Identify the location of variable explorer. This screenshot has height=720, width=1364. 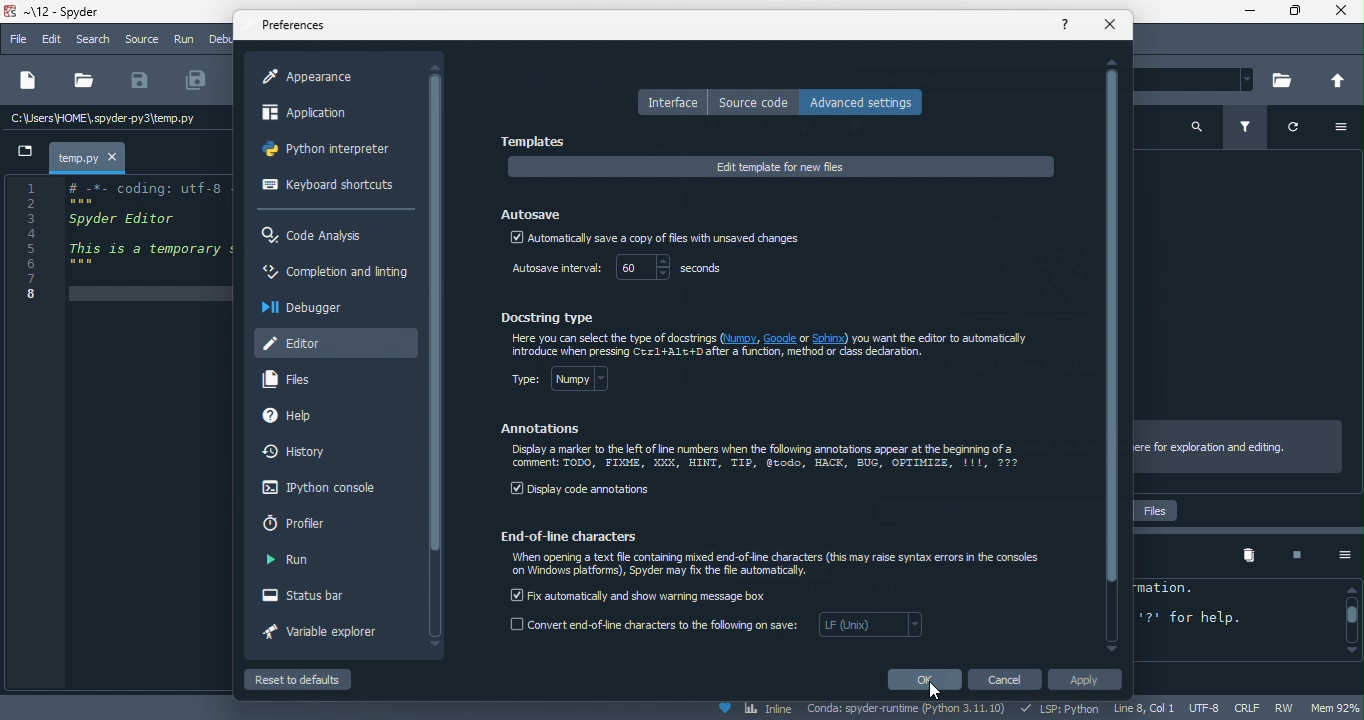
(331, 635).